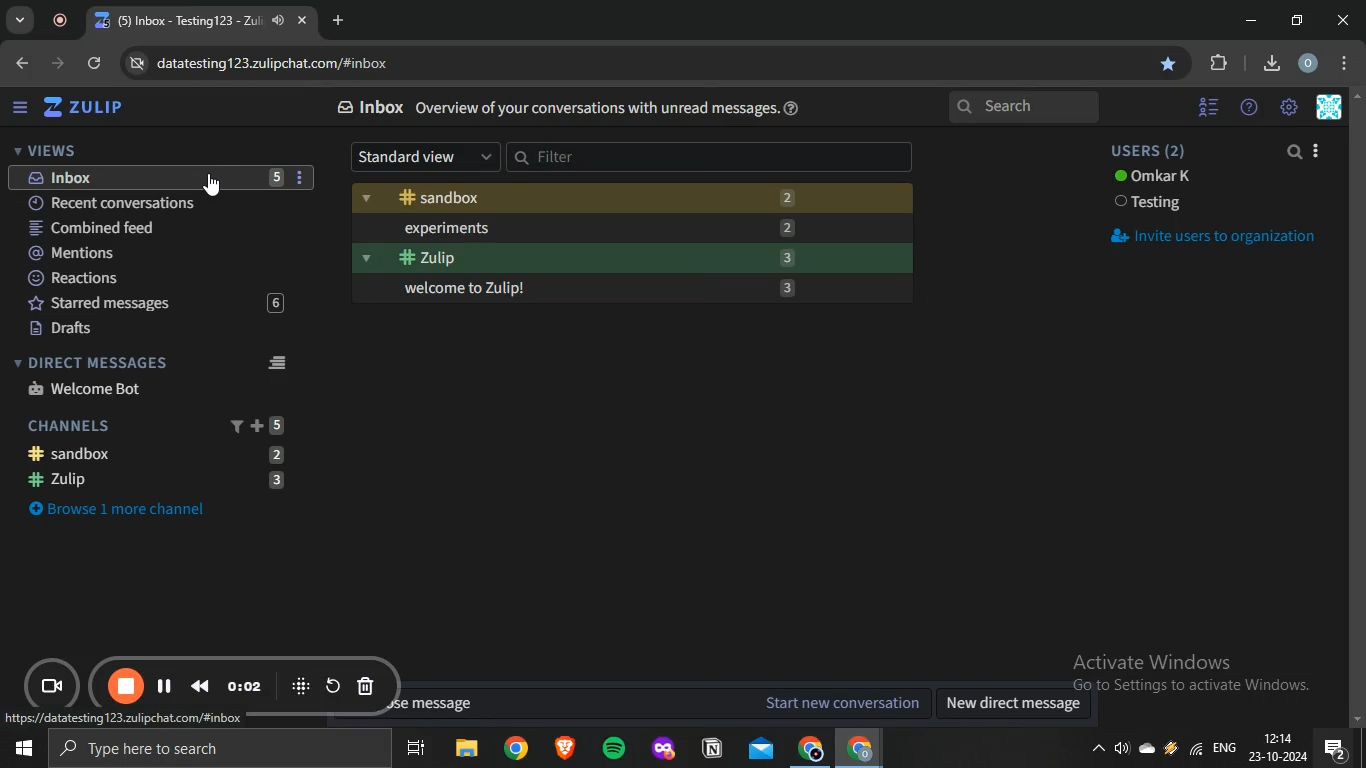  Describe the element at coordinates (65, 21) in the screenshot. I see `recording` at that location.